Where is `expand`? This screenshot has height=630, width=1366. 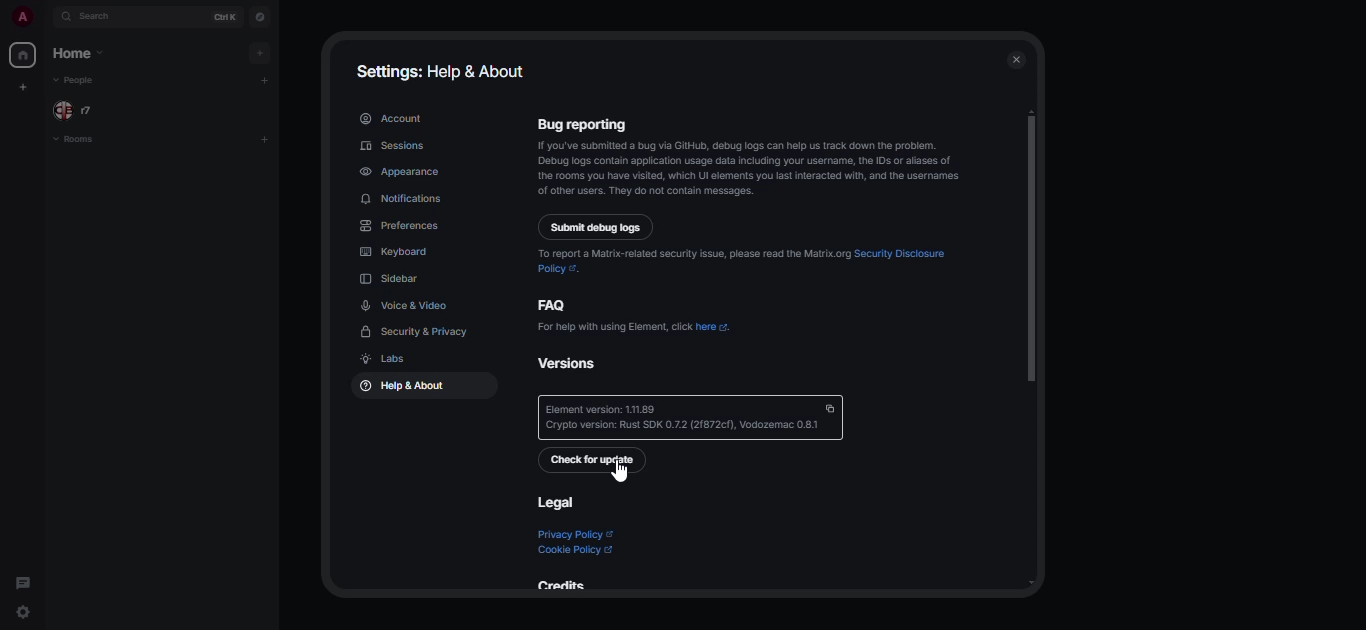 expand is located at coordinates (48, 16).